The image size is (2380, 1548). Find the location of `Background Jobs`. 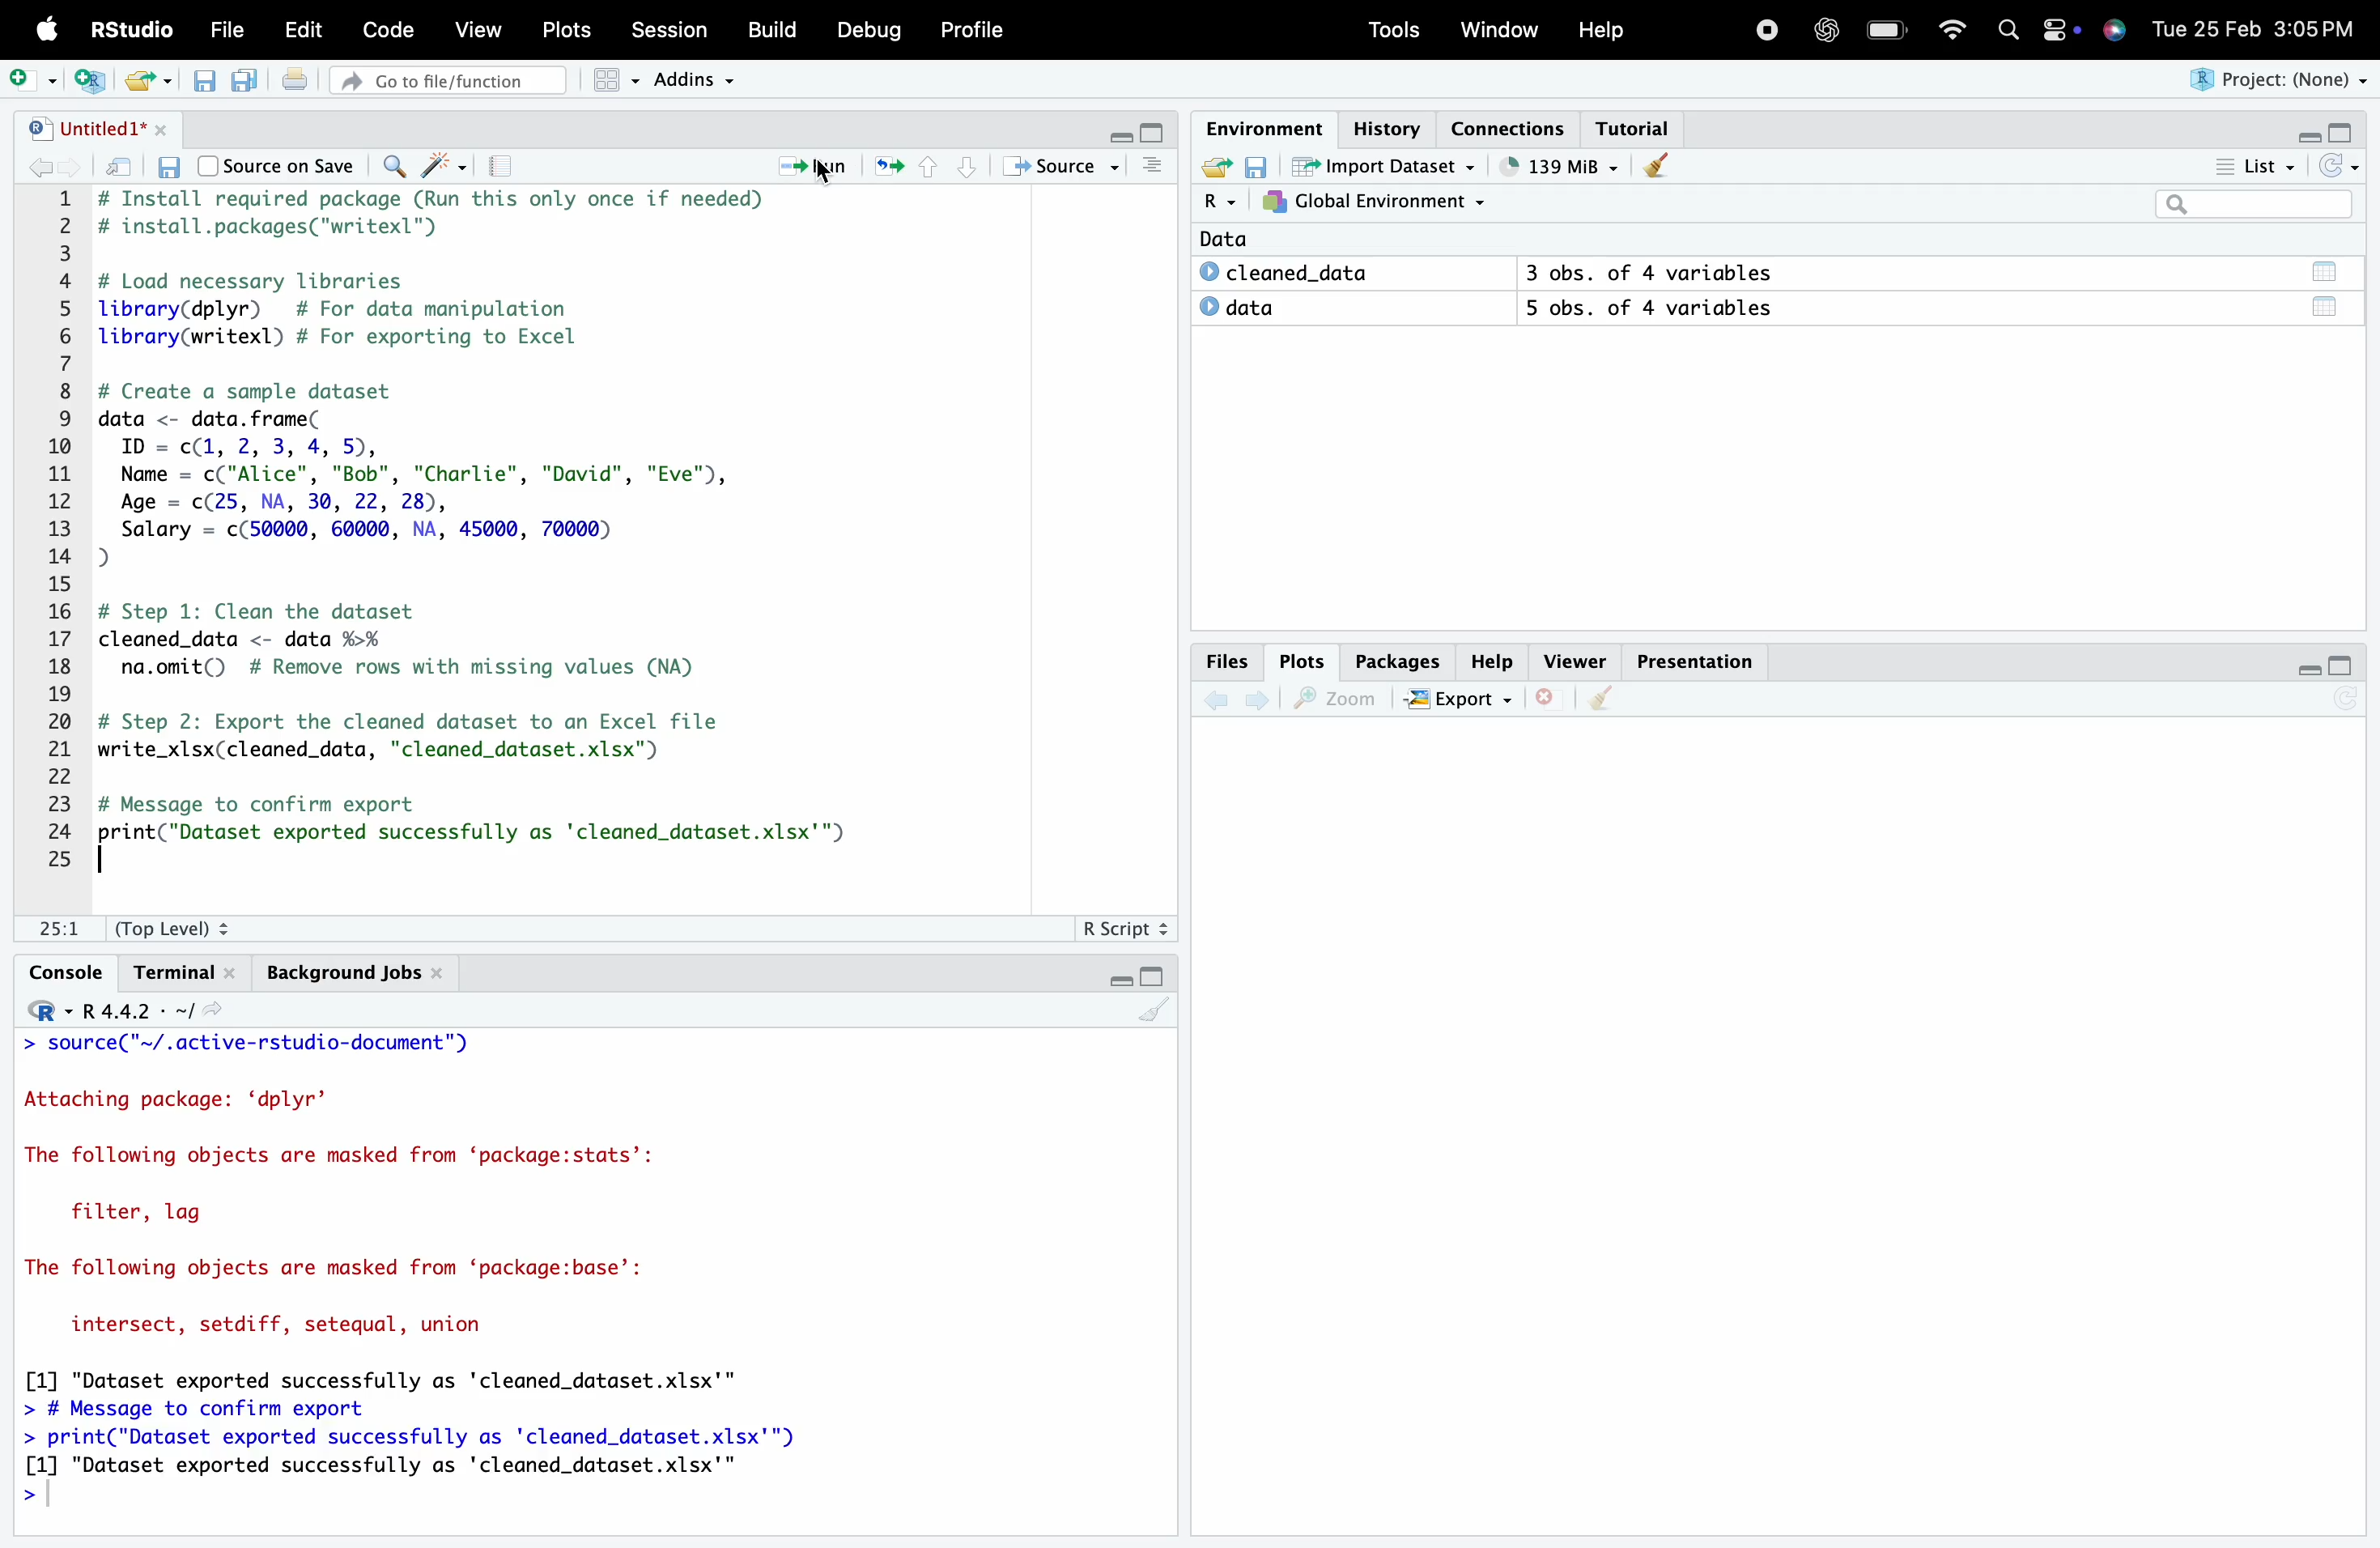

Background Jobs is located at coordinates (352, 968).